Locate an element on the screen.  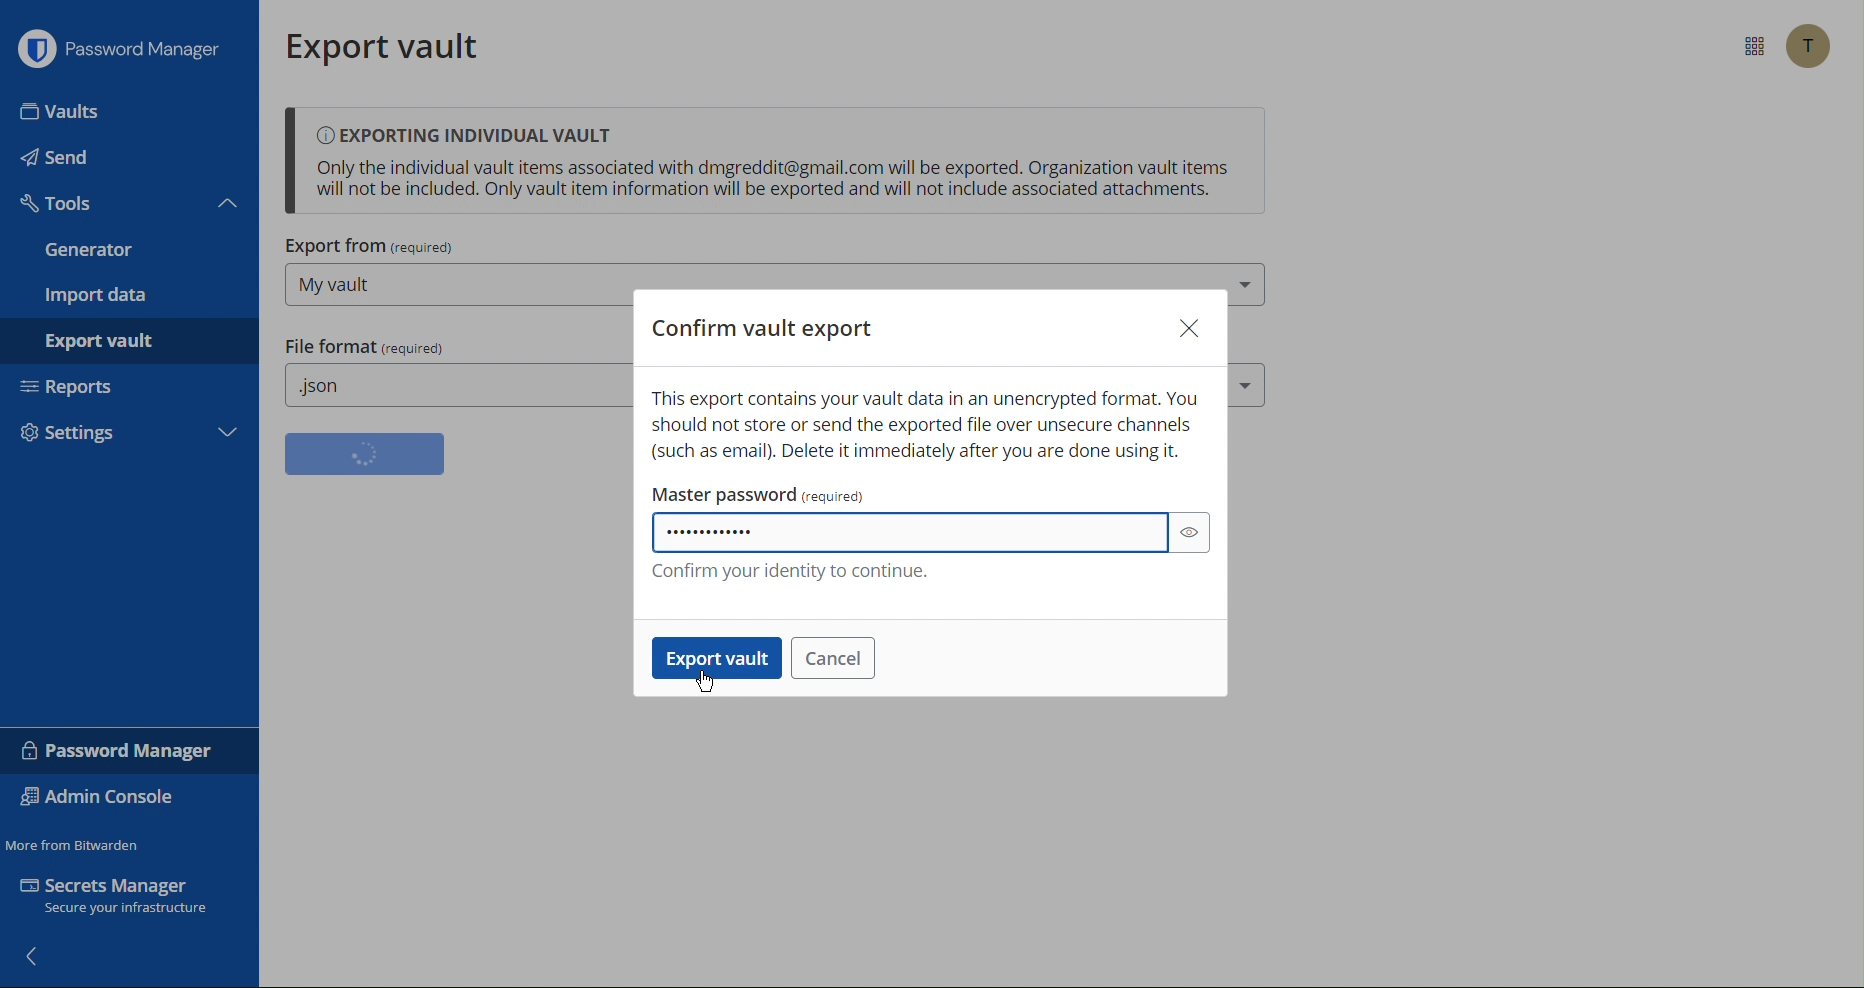
This export contains your vault data in an unencrypted format warning is located at coordinates (930, 424).